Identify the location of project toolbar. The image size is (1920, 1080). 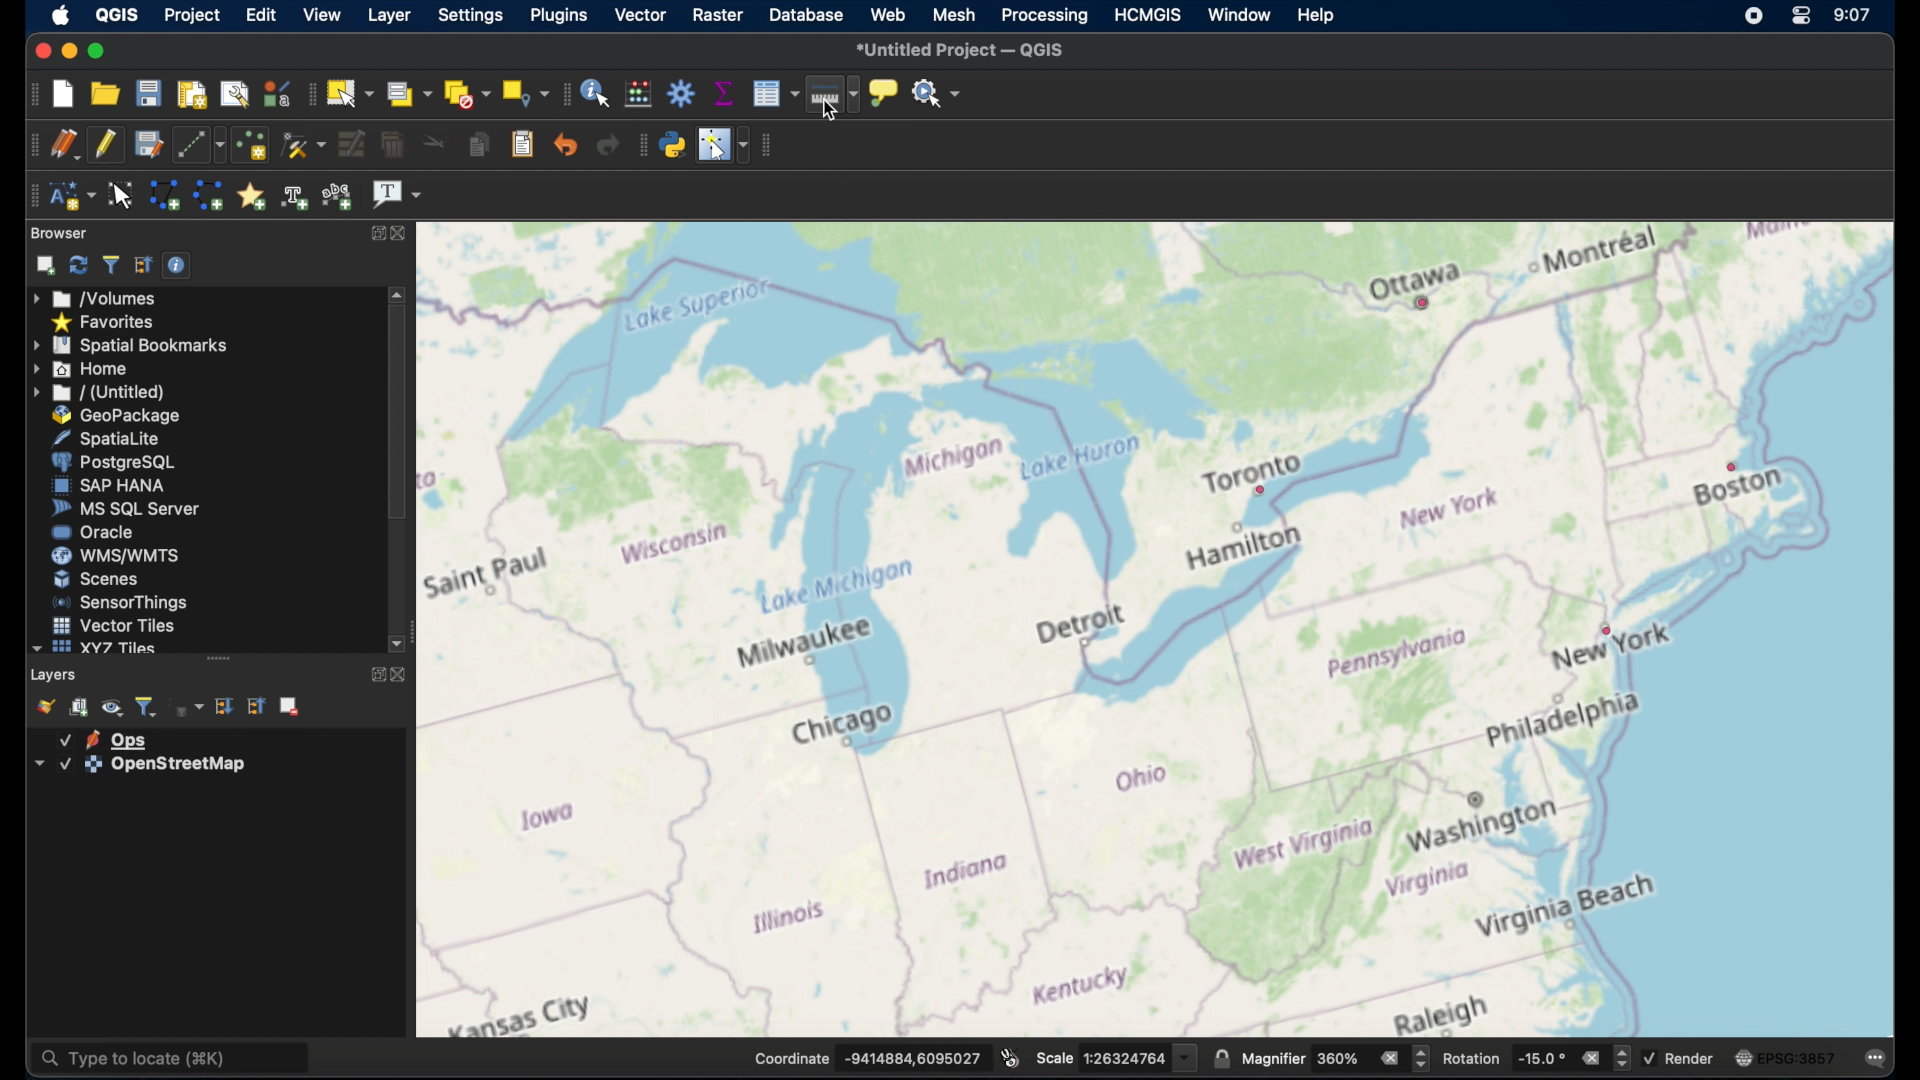
(26, 93).